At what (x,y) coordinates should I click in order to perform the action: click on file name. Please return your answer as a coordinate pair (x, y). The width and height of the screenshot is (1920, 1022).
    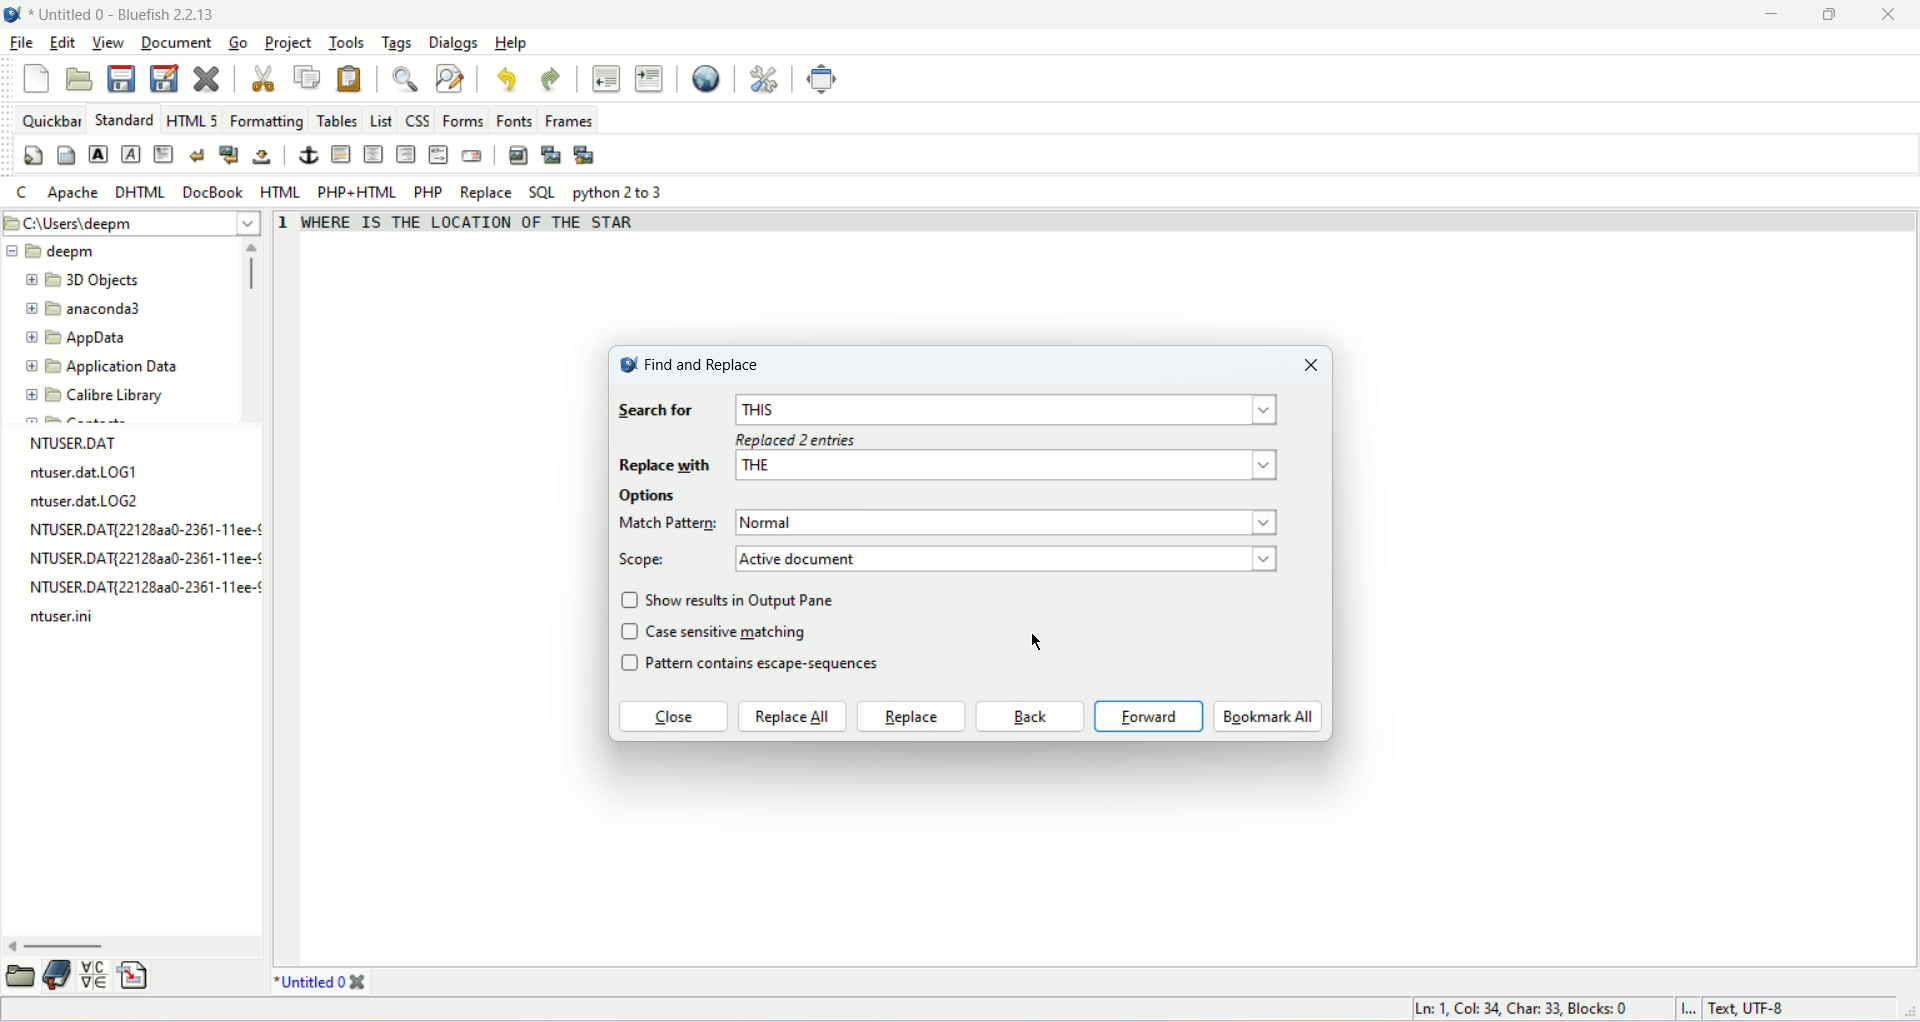
    Looking at the image, I should click on (145, 558).